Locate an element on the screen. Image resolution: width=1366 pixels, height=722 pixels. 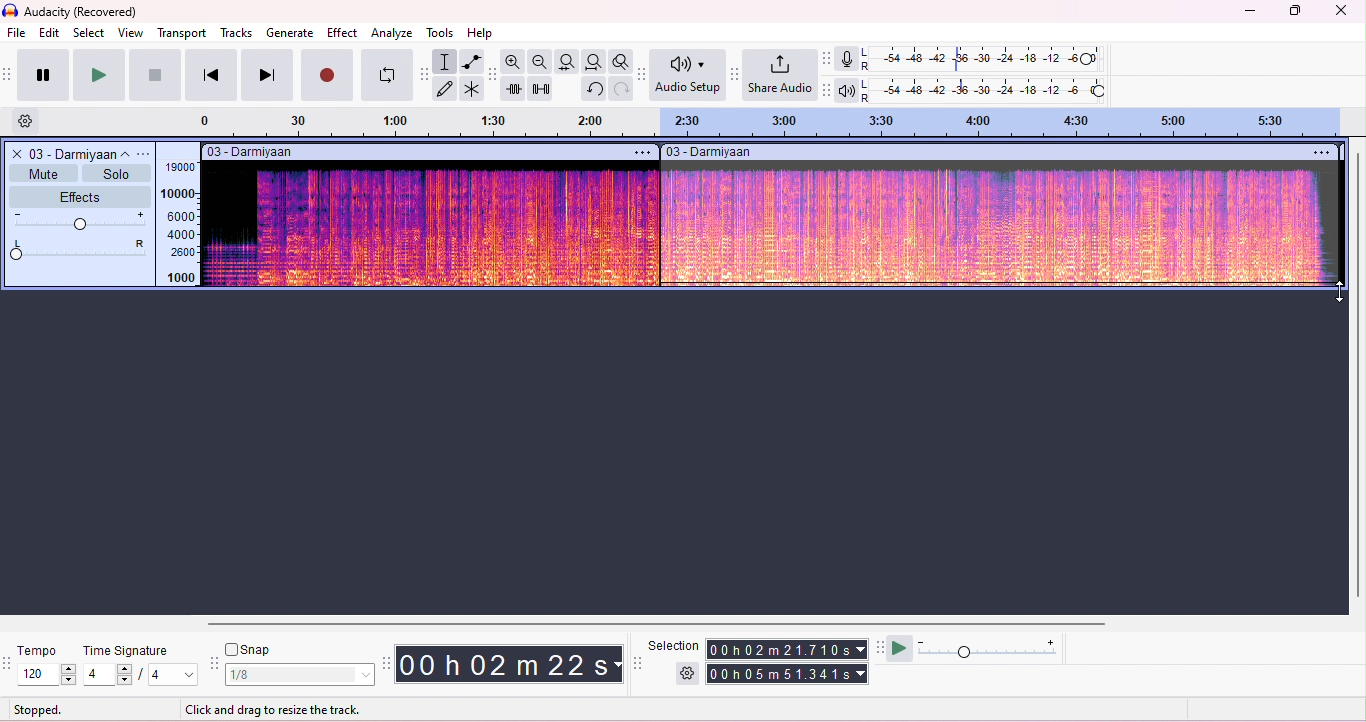
tools tool bar is located at coordinates (425, 74).